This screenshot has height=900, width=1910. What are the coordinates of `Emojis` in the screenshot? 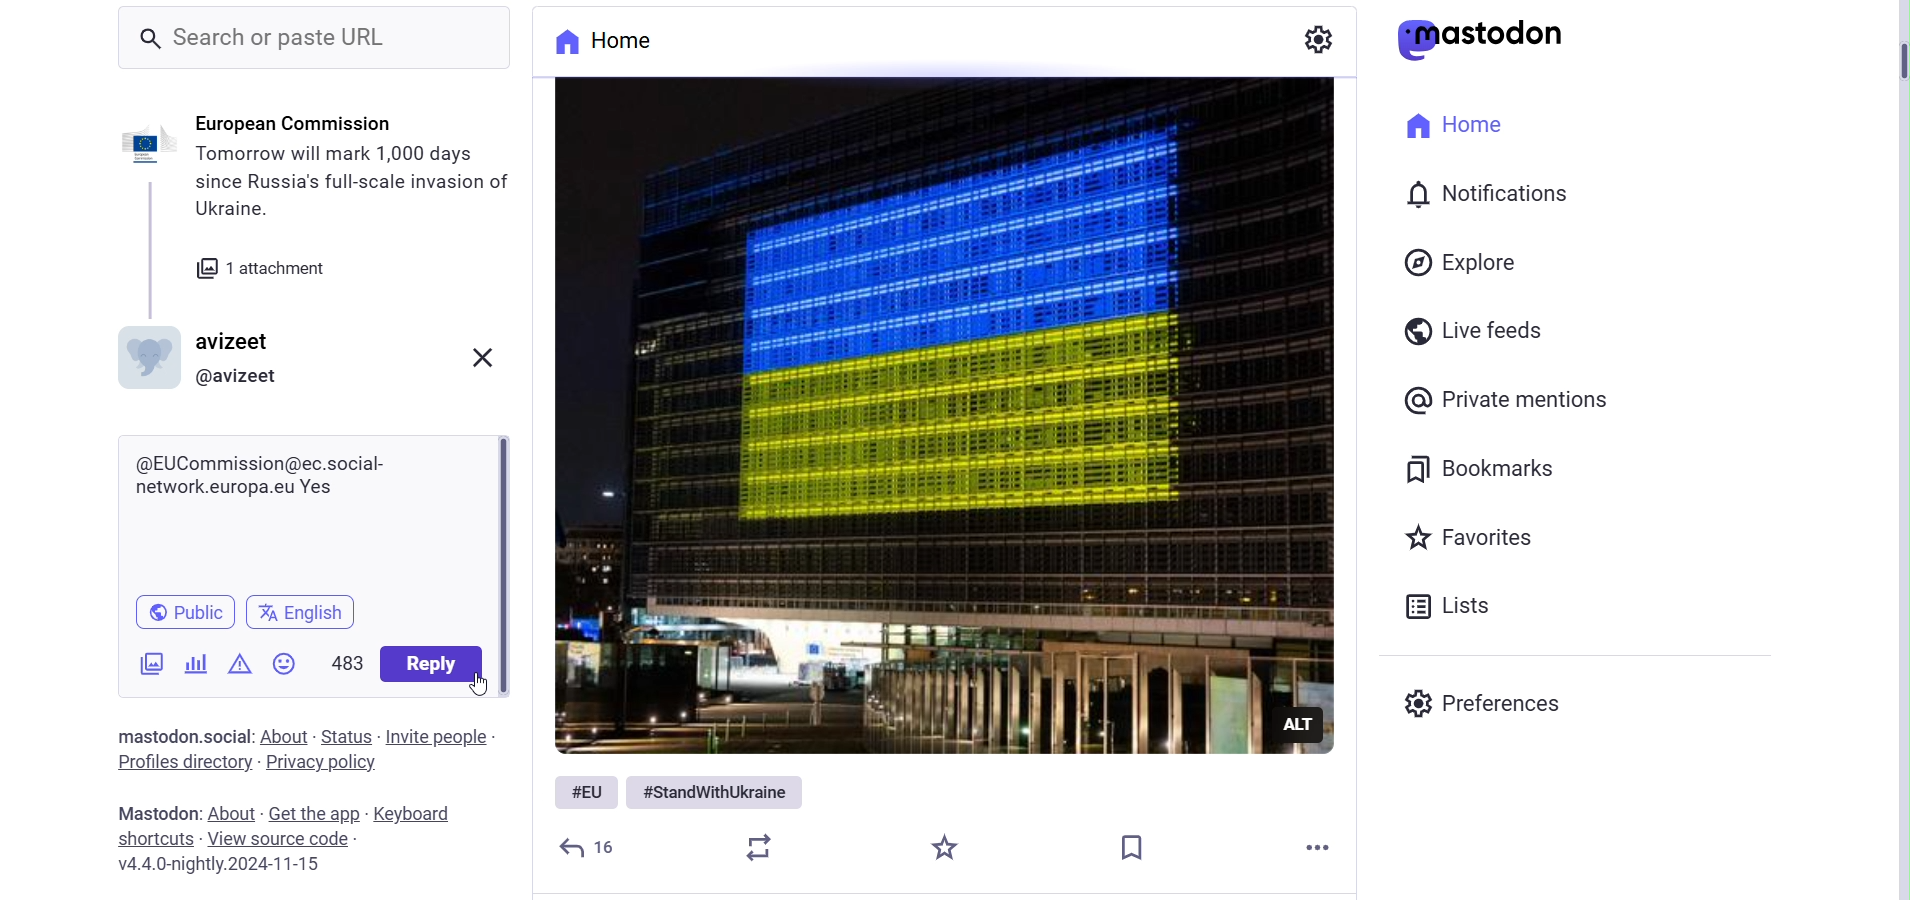 It's located at (284, 663).